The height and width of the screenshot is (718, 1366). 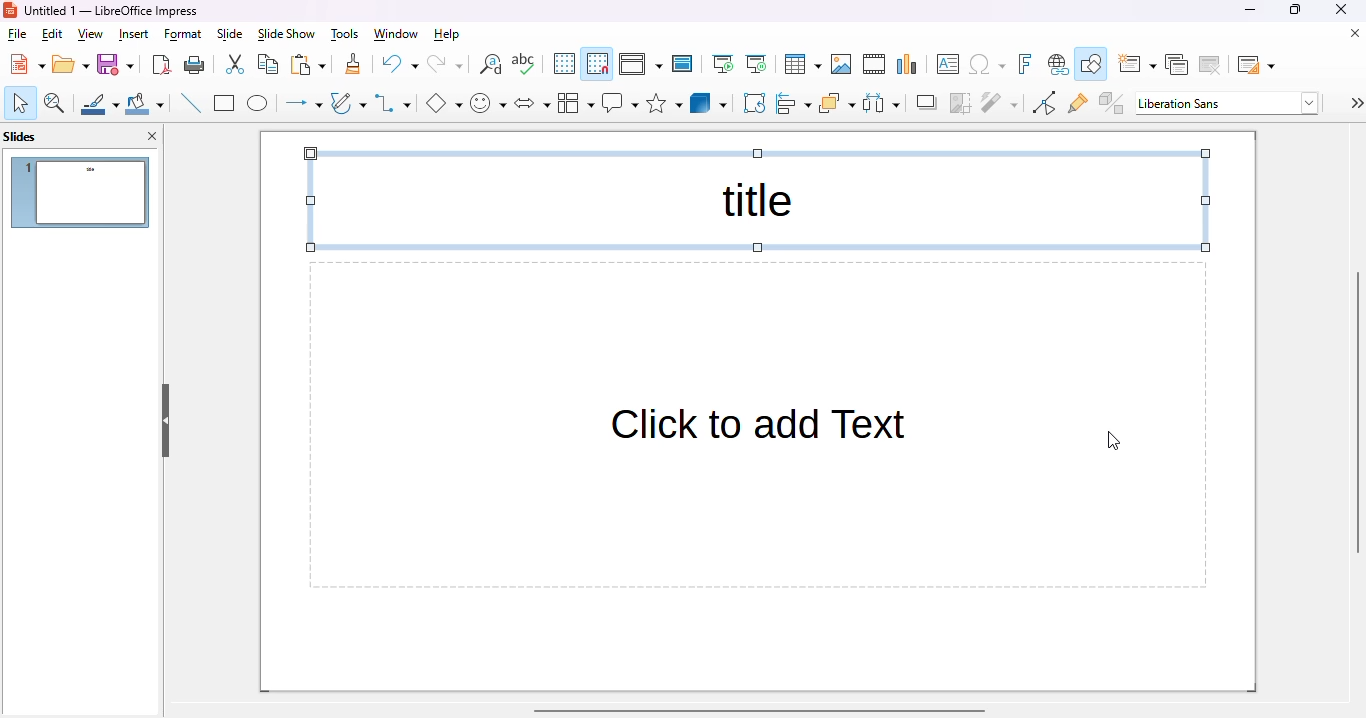 I want to click on maximize, so click(x=1295, y=10).